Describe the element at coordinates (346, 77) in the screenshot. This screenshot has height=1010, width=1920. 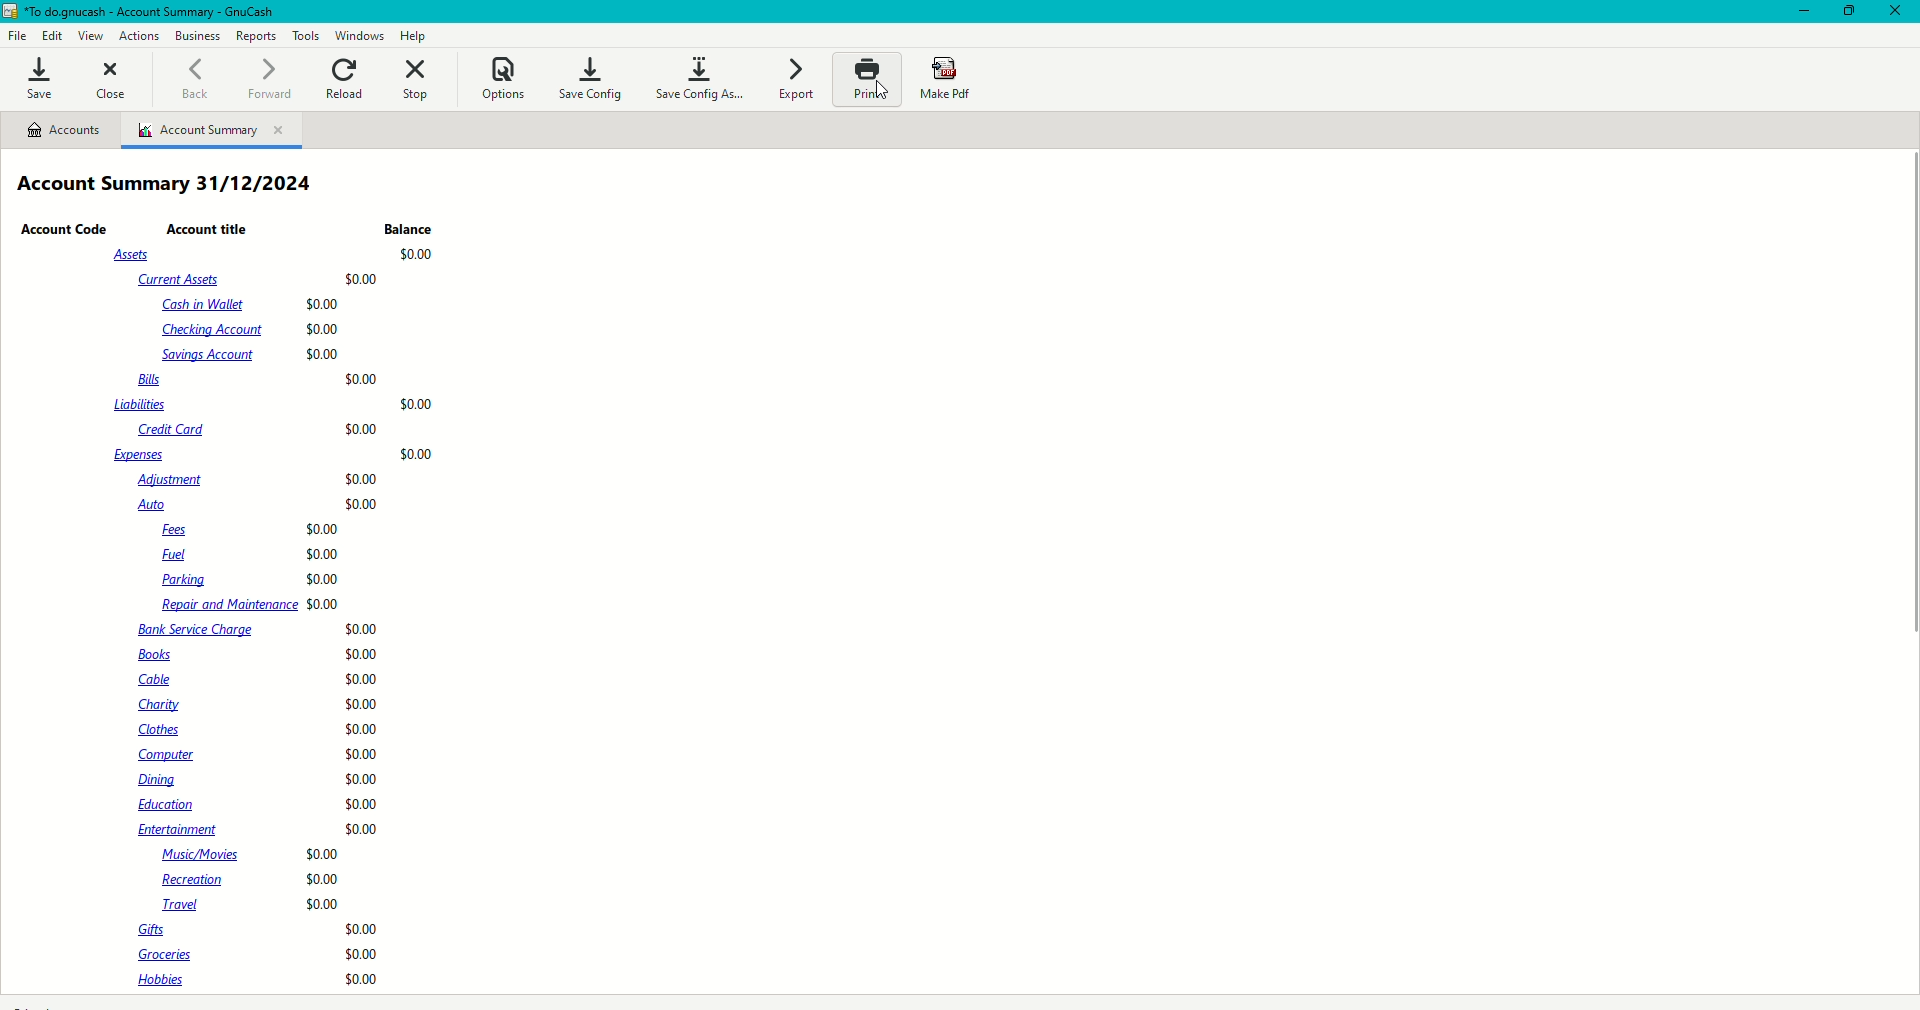
I see `Reload` at that location.